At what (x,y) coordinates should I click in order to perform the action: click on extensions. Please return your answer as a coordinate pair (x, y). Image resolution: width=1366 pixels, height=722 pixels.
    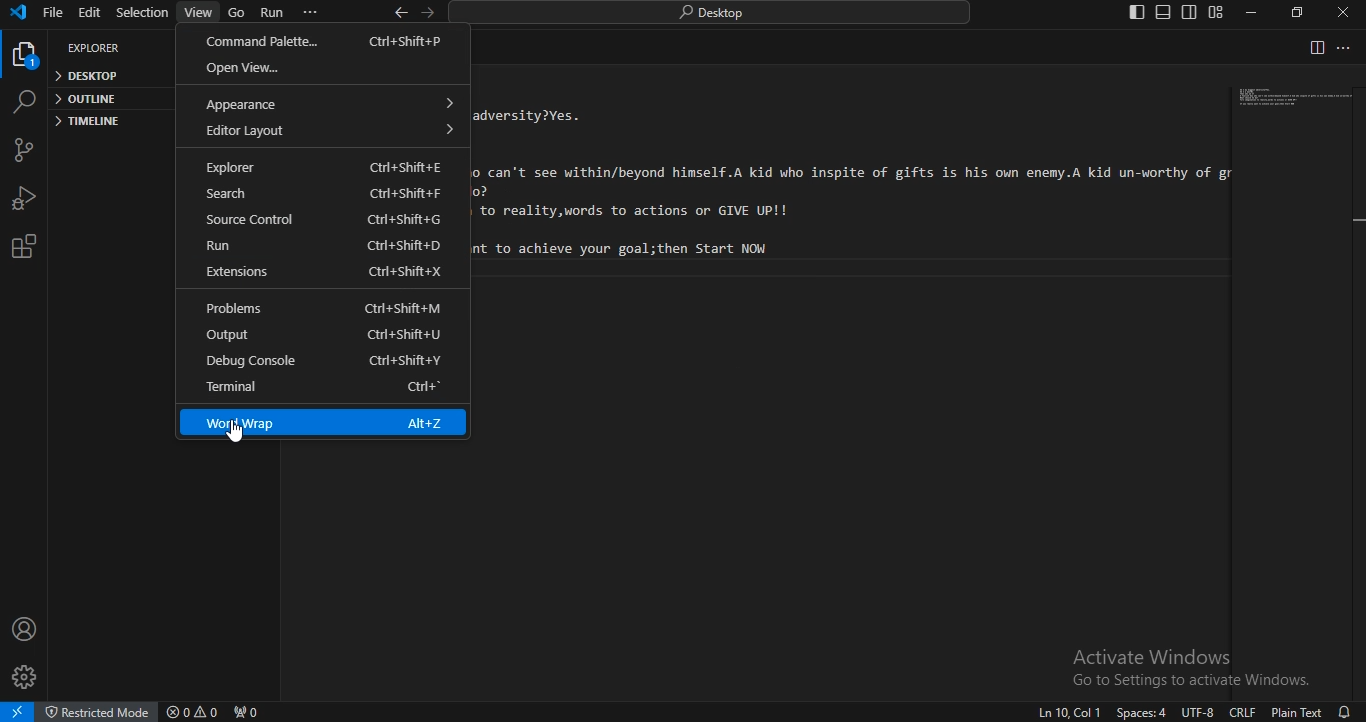
    Looking at the image, I should click on (20, 249).